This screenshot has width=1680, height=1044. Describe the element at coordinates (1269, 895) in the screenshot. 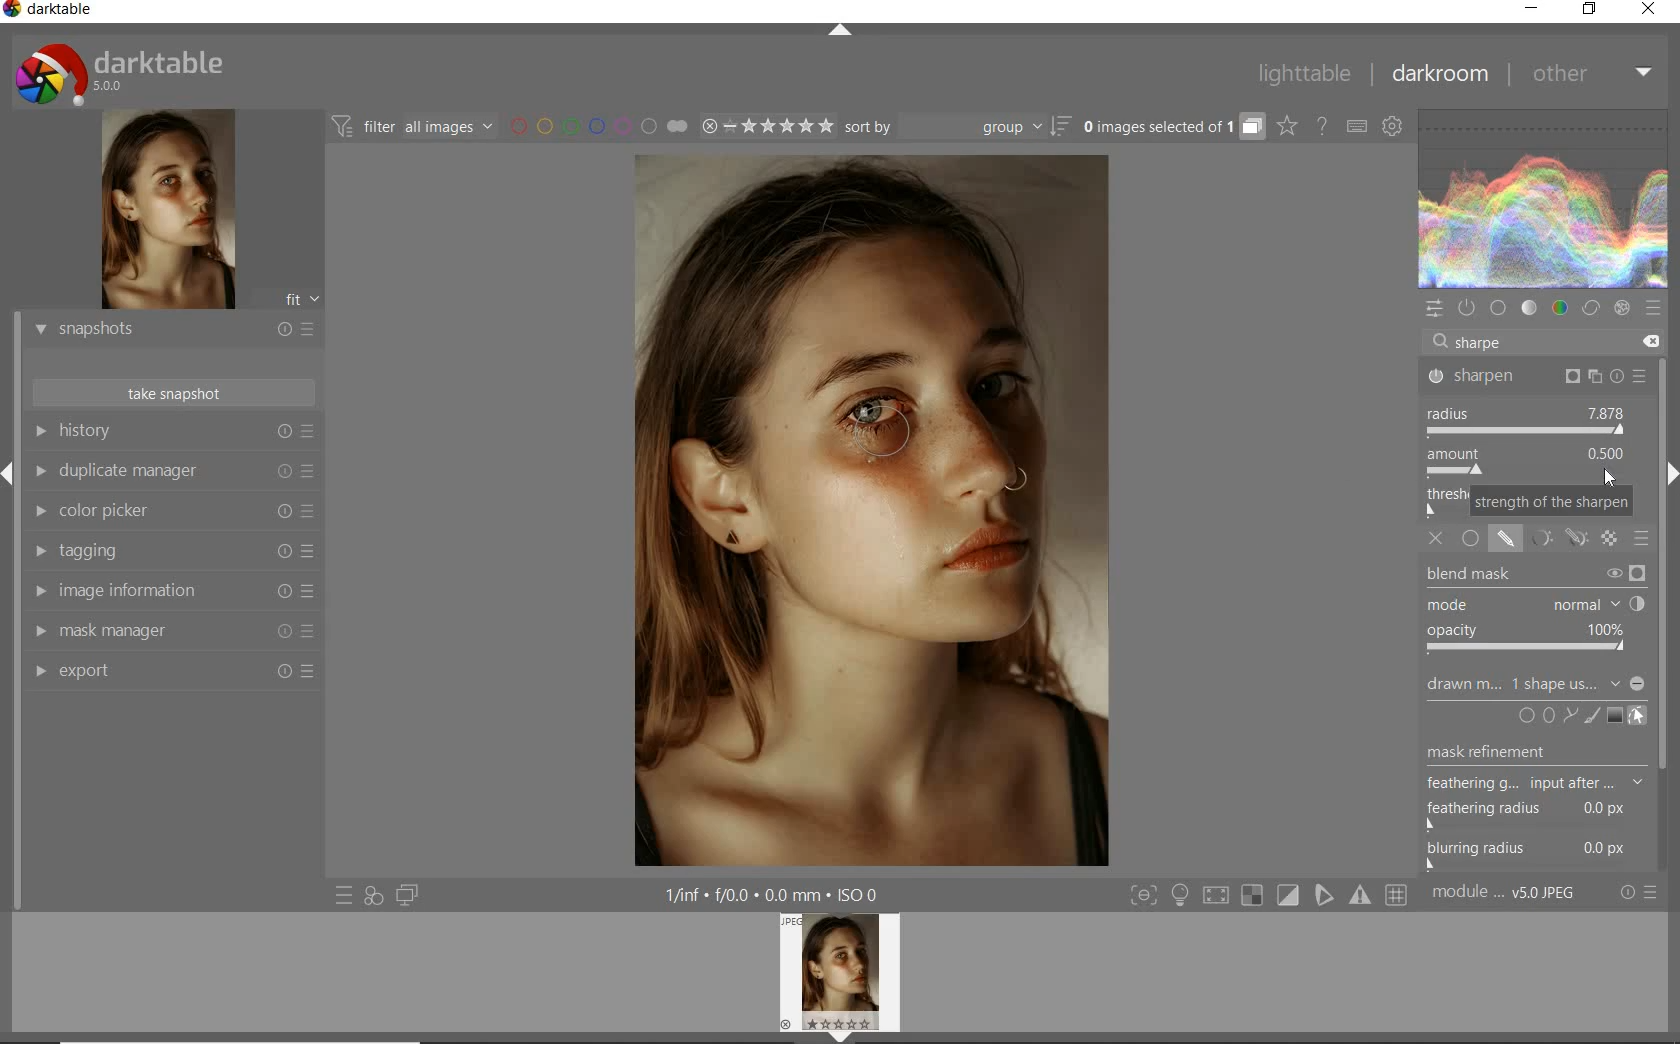

I see `toggle modes` at that location.